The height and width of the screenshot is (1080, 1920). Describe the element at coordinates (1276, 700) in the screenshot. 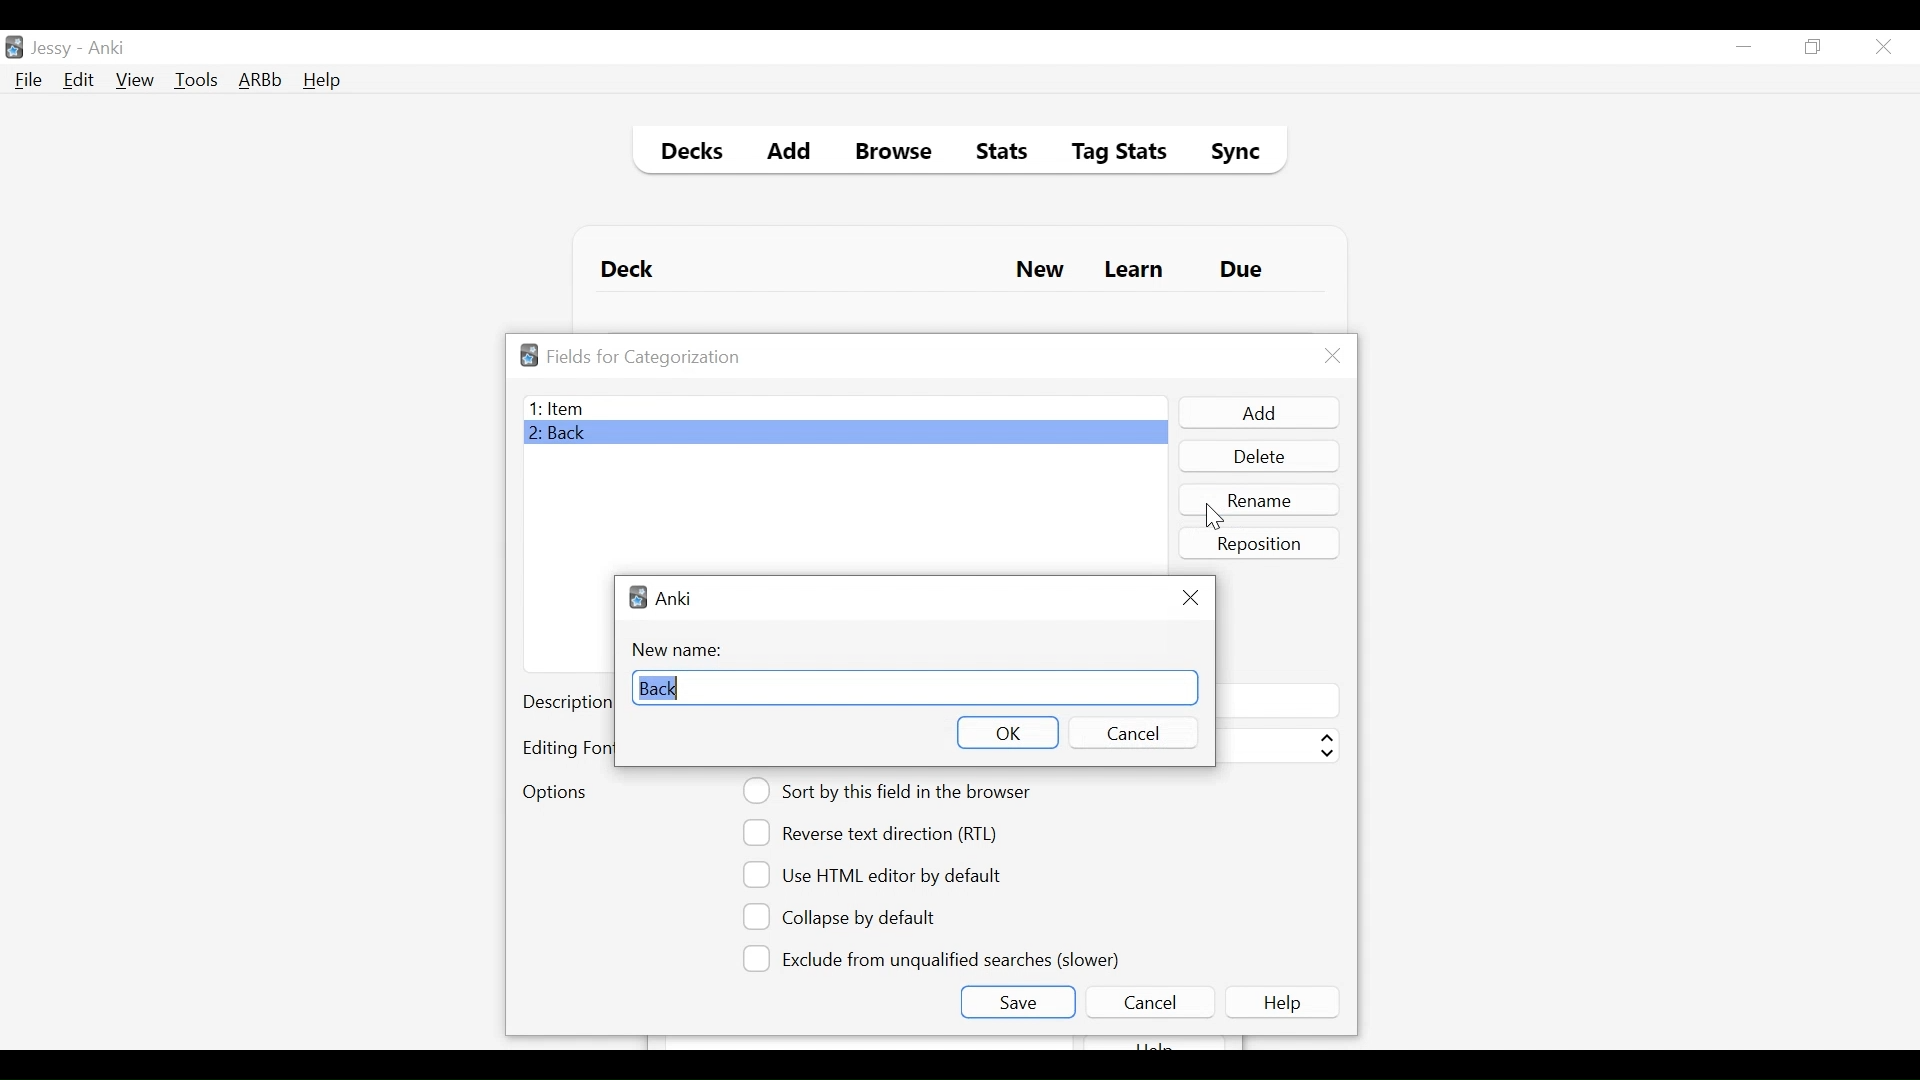

I see `Text to Show inside the field when empty` at that location.